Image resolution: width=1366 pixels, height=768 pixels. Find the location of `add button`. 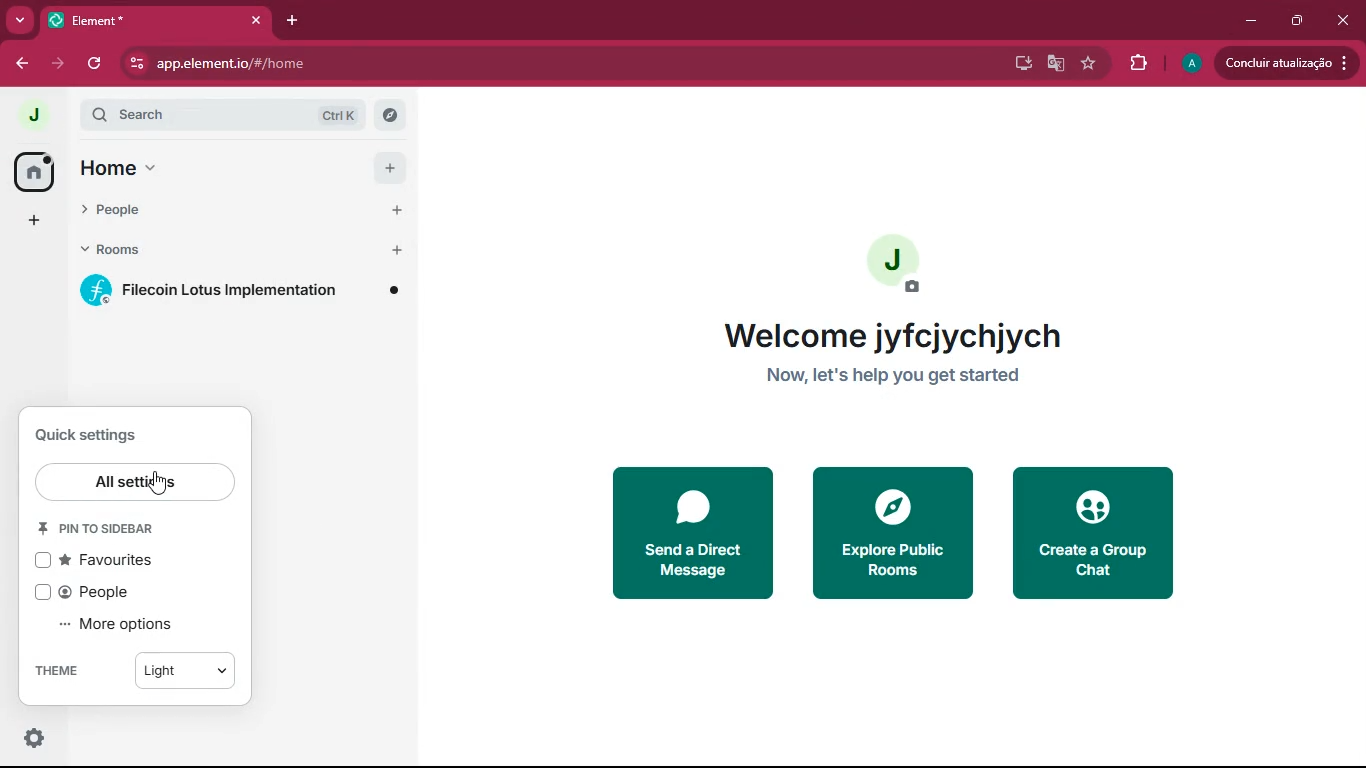

add button is located at coordinates (390, 212).